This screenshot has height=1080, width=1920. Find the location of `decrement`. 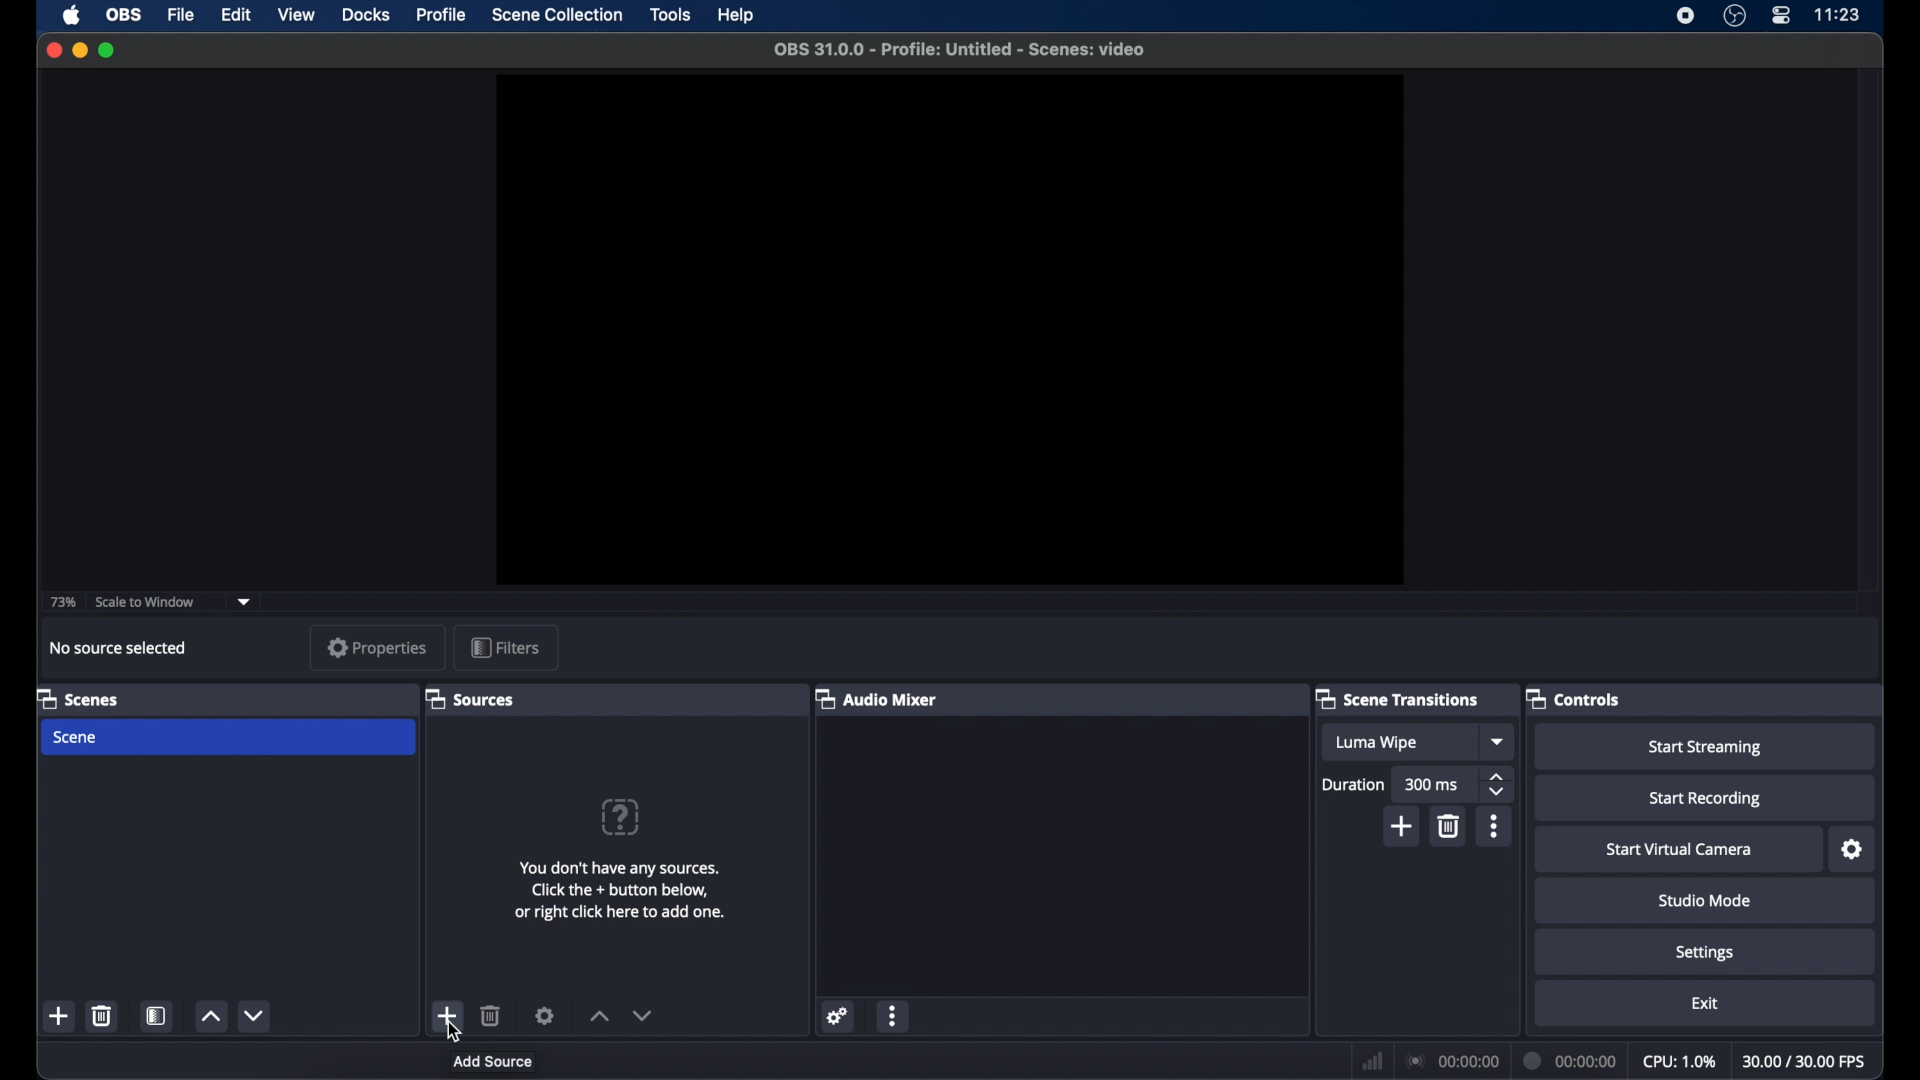

decrement is located at coordinates (644, 1015).